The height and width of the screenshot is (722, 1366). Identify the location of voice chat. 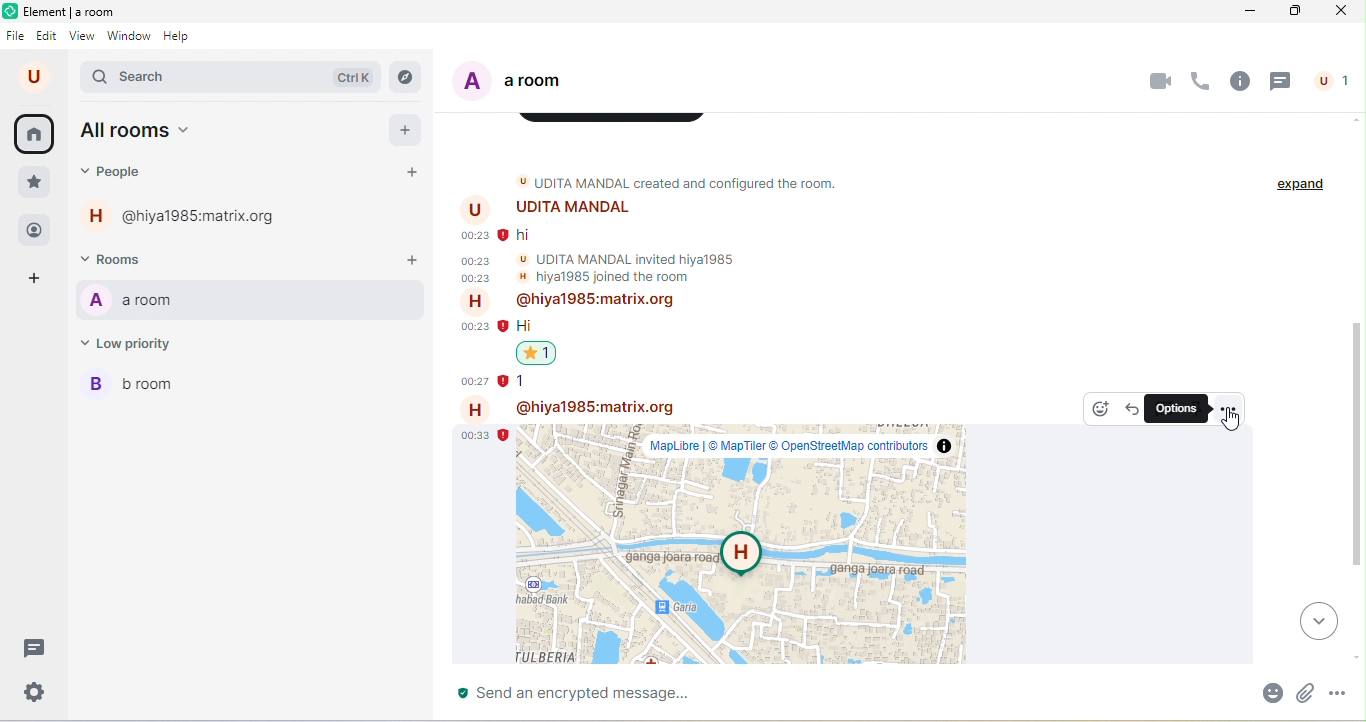
(1200, 80).